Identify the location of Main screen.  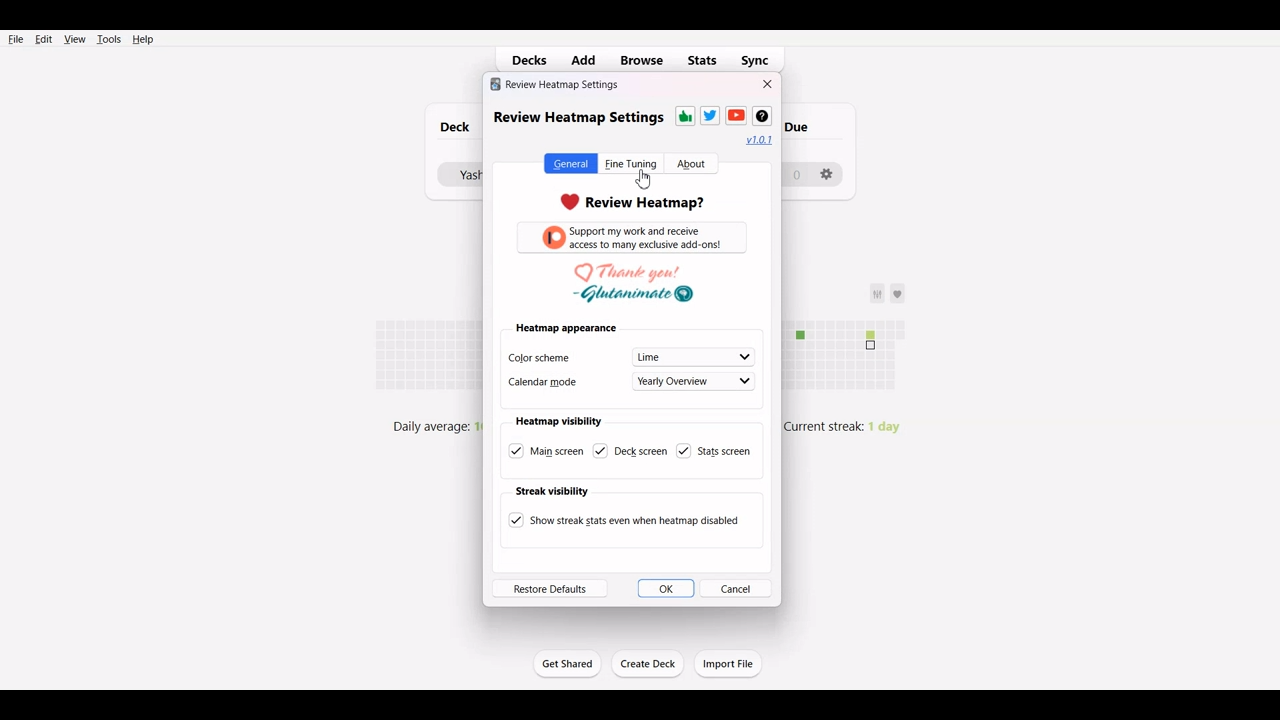
(547, 450).